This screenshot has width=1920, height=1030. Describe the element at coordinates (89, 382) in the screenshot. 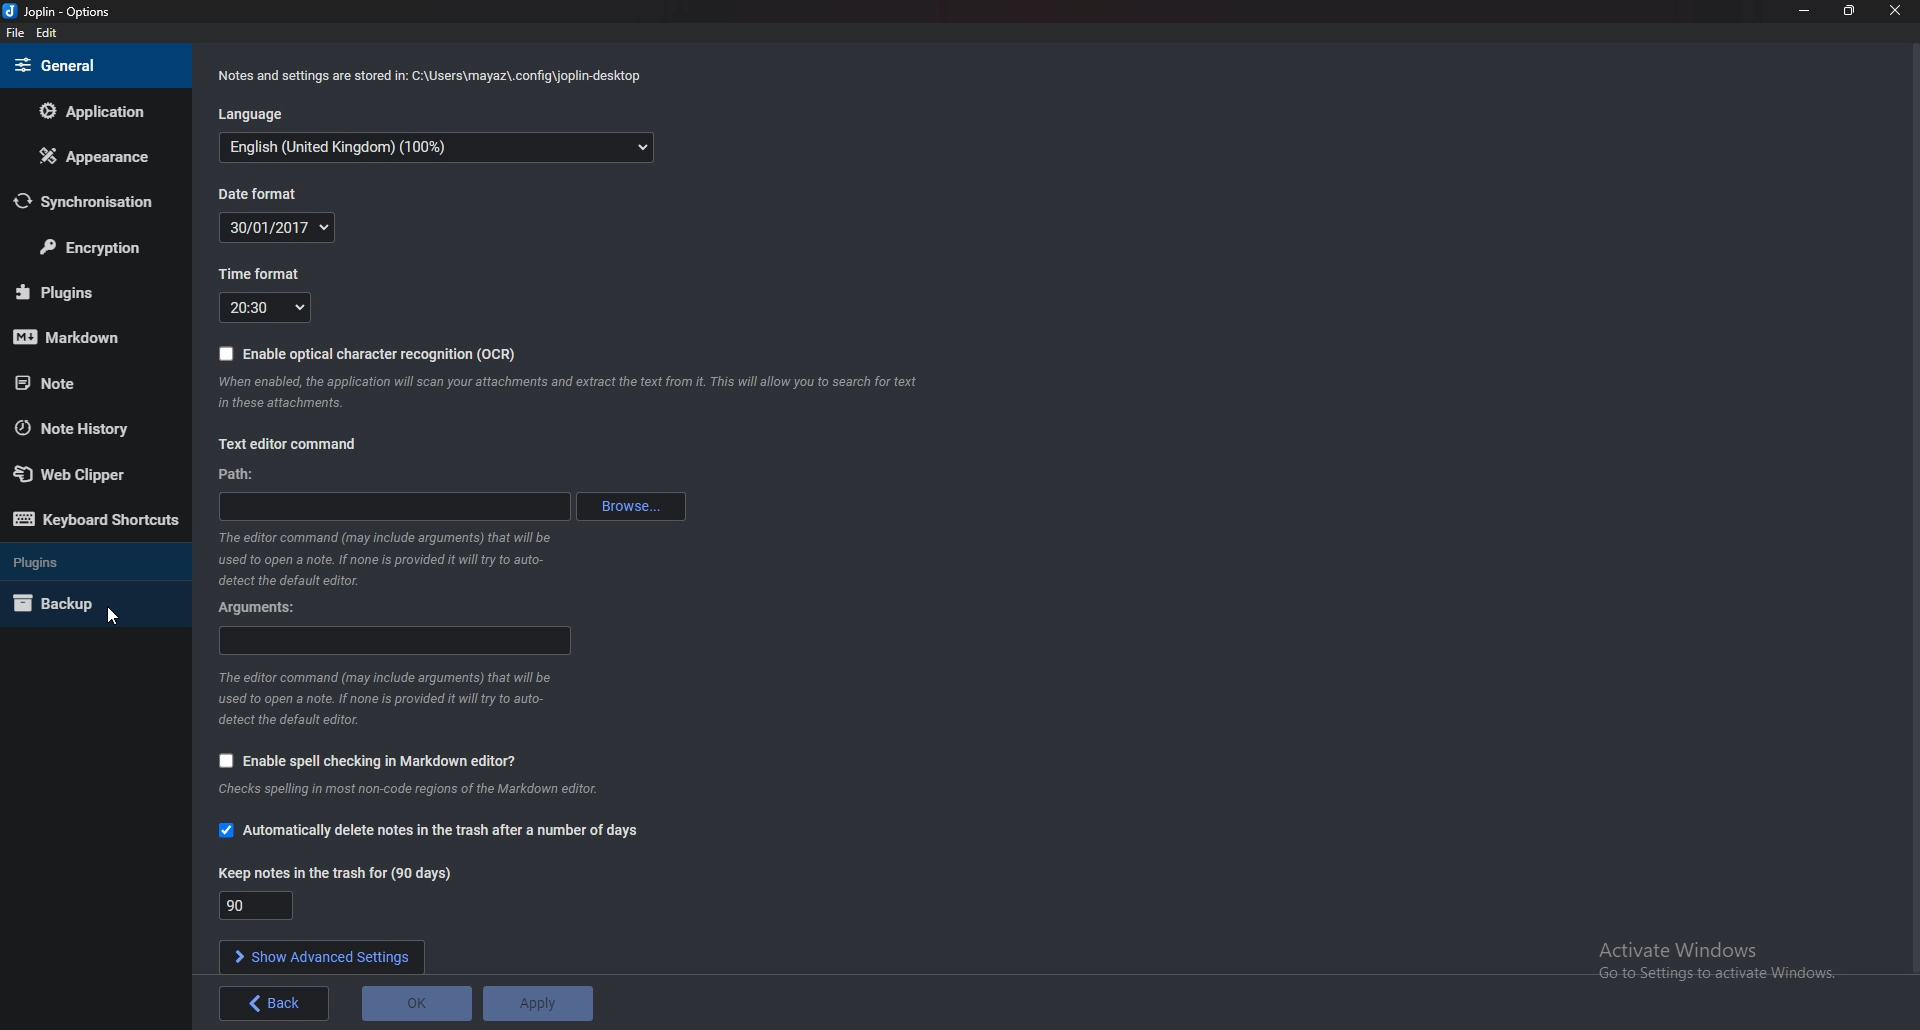

I see `note` at that location.